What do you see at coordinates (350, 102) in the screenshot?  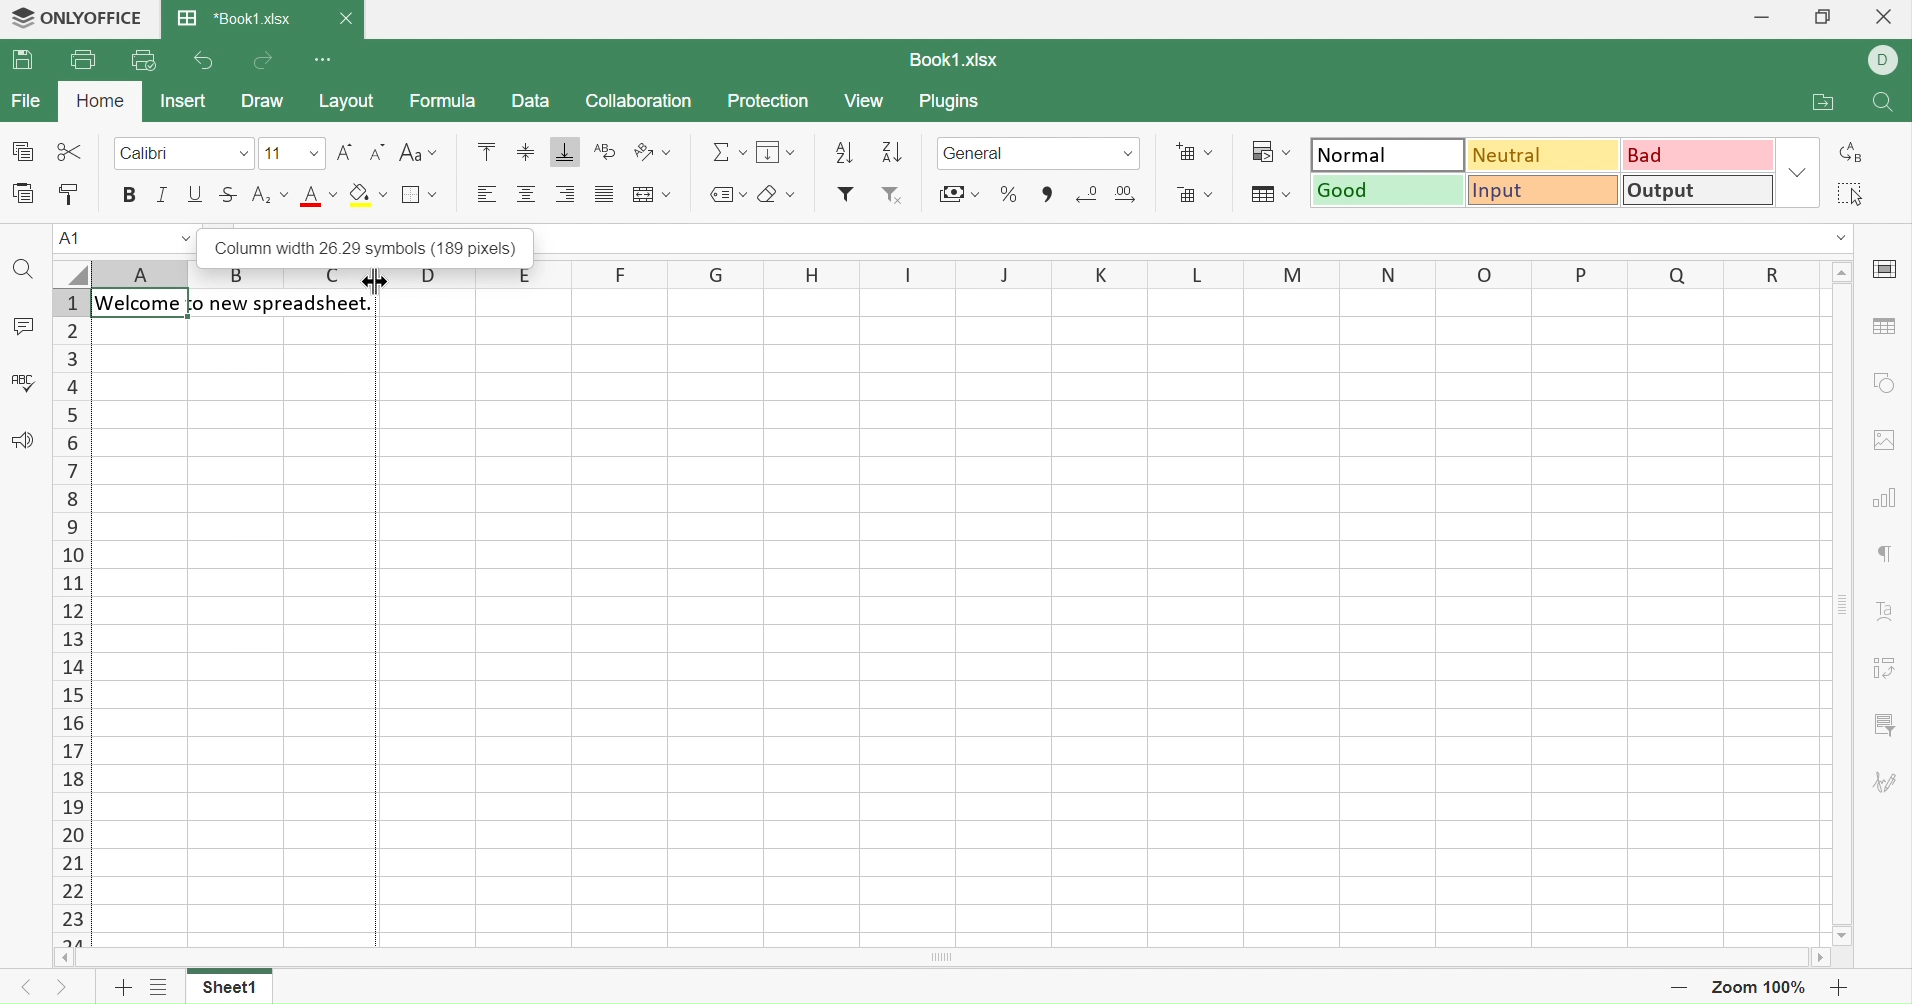 I see `Layout` at bounding box center [350, 102].